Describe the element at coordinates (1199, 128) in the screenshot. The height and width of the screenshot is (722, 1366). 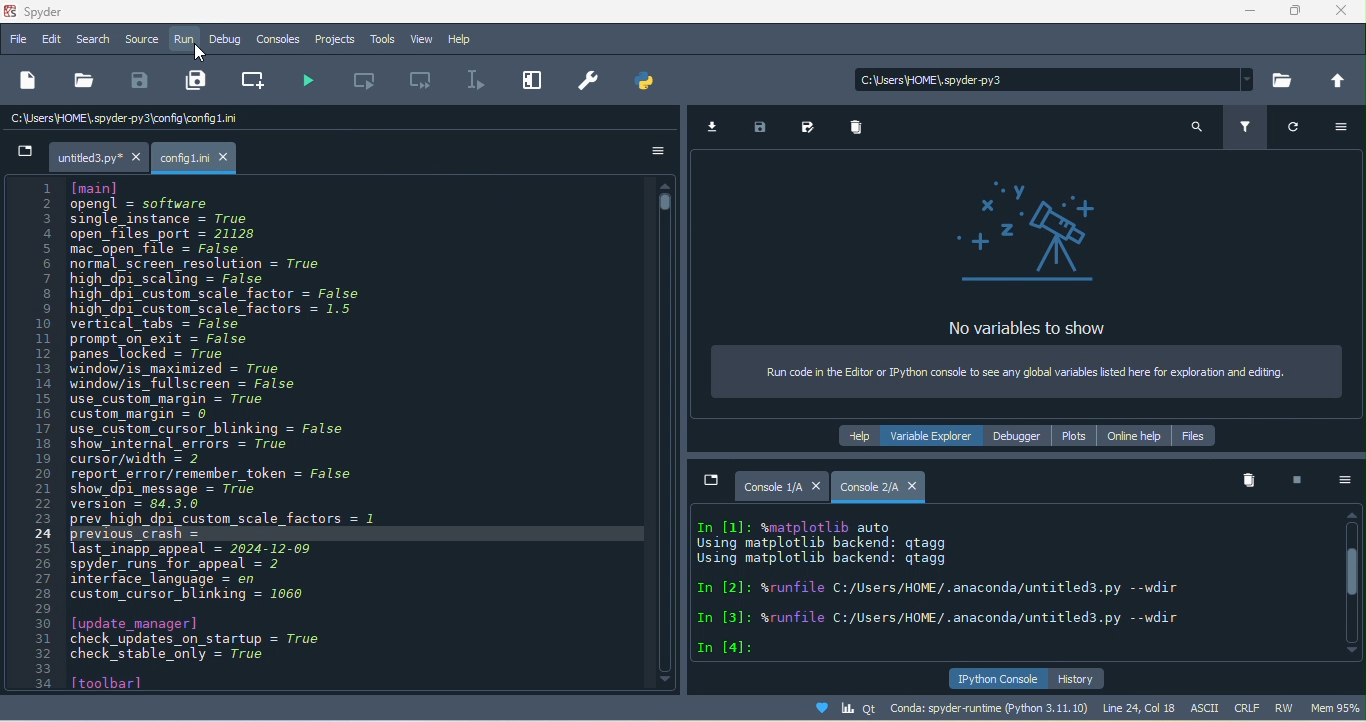
I see `search` at that location.